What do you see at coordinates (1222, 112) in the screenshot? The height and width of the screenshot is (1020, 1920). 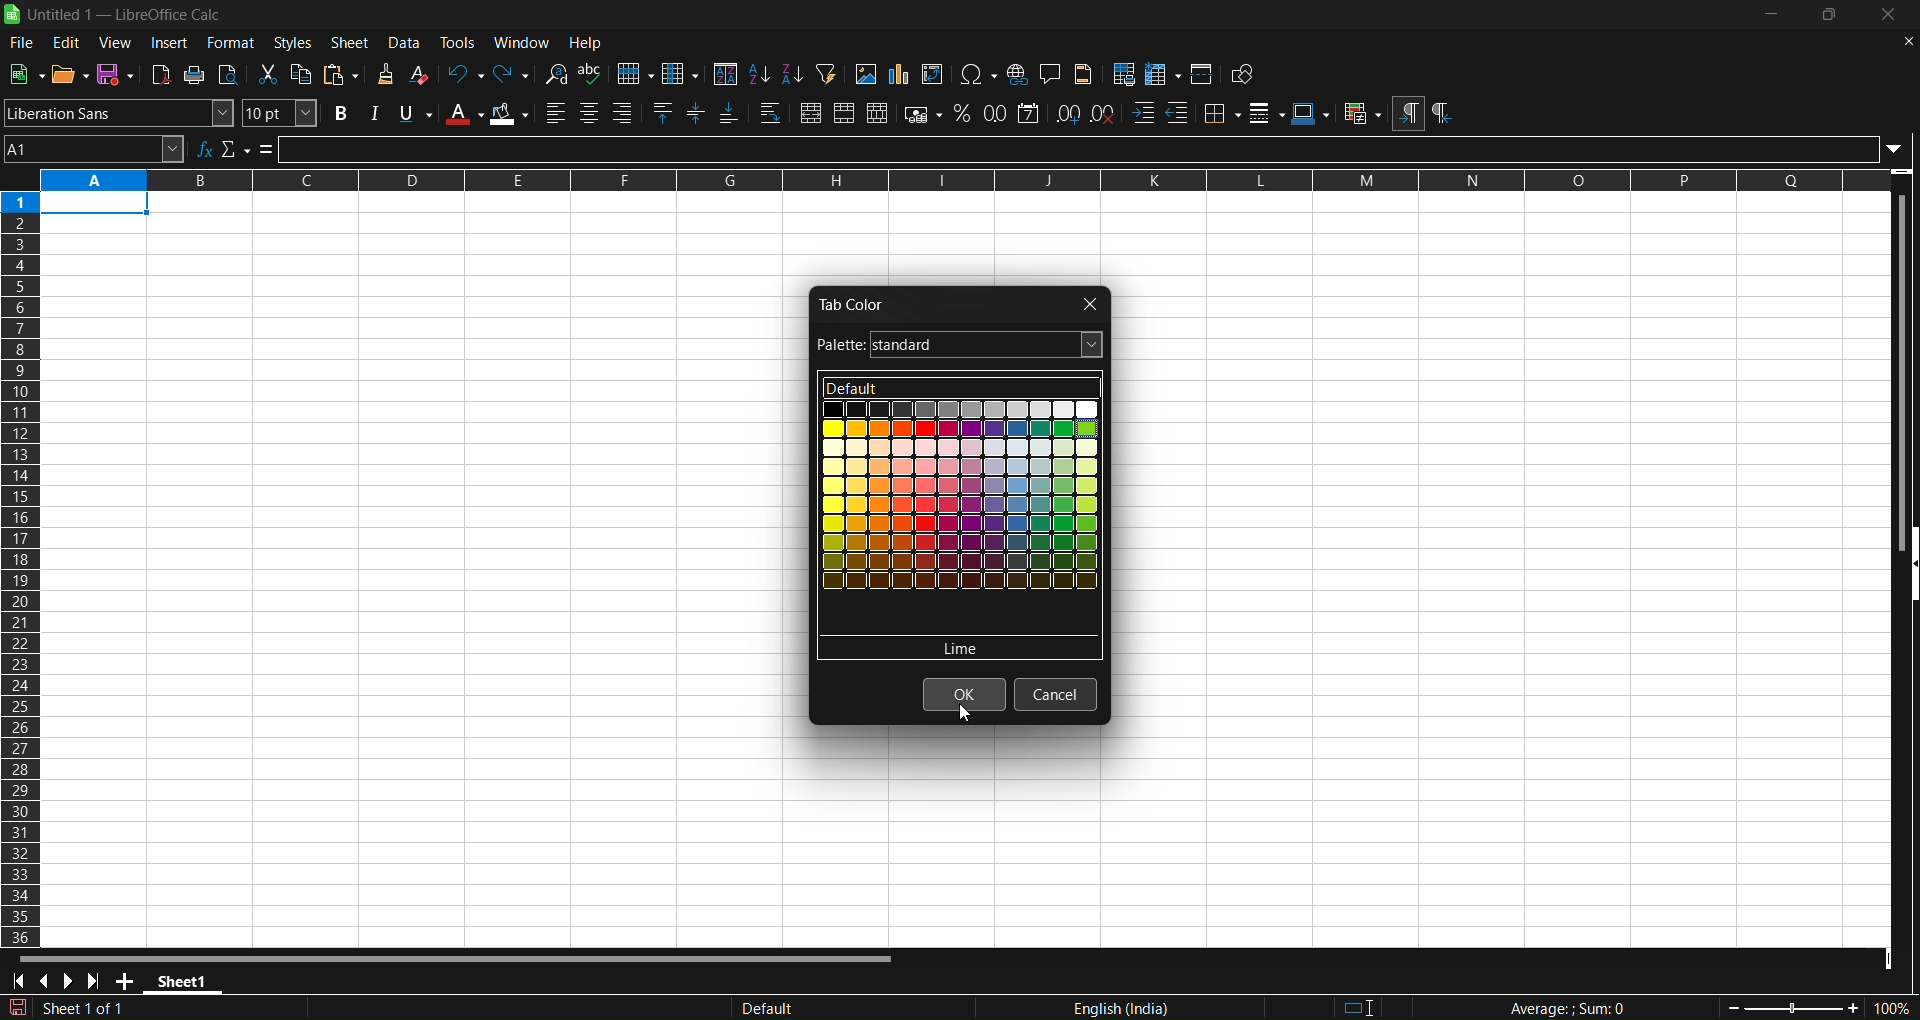 I see `border` at bounding box center [1222, 112].